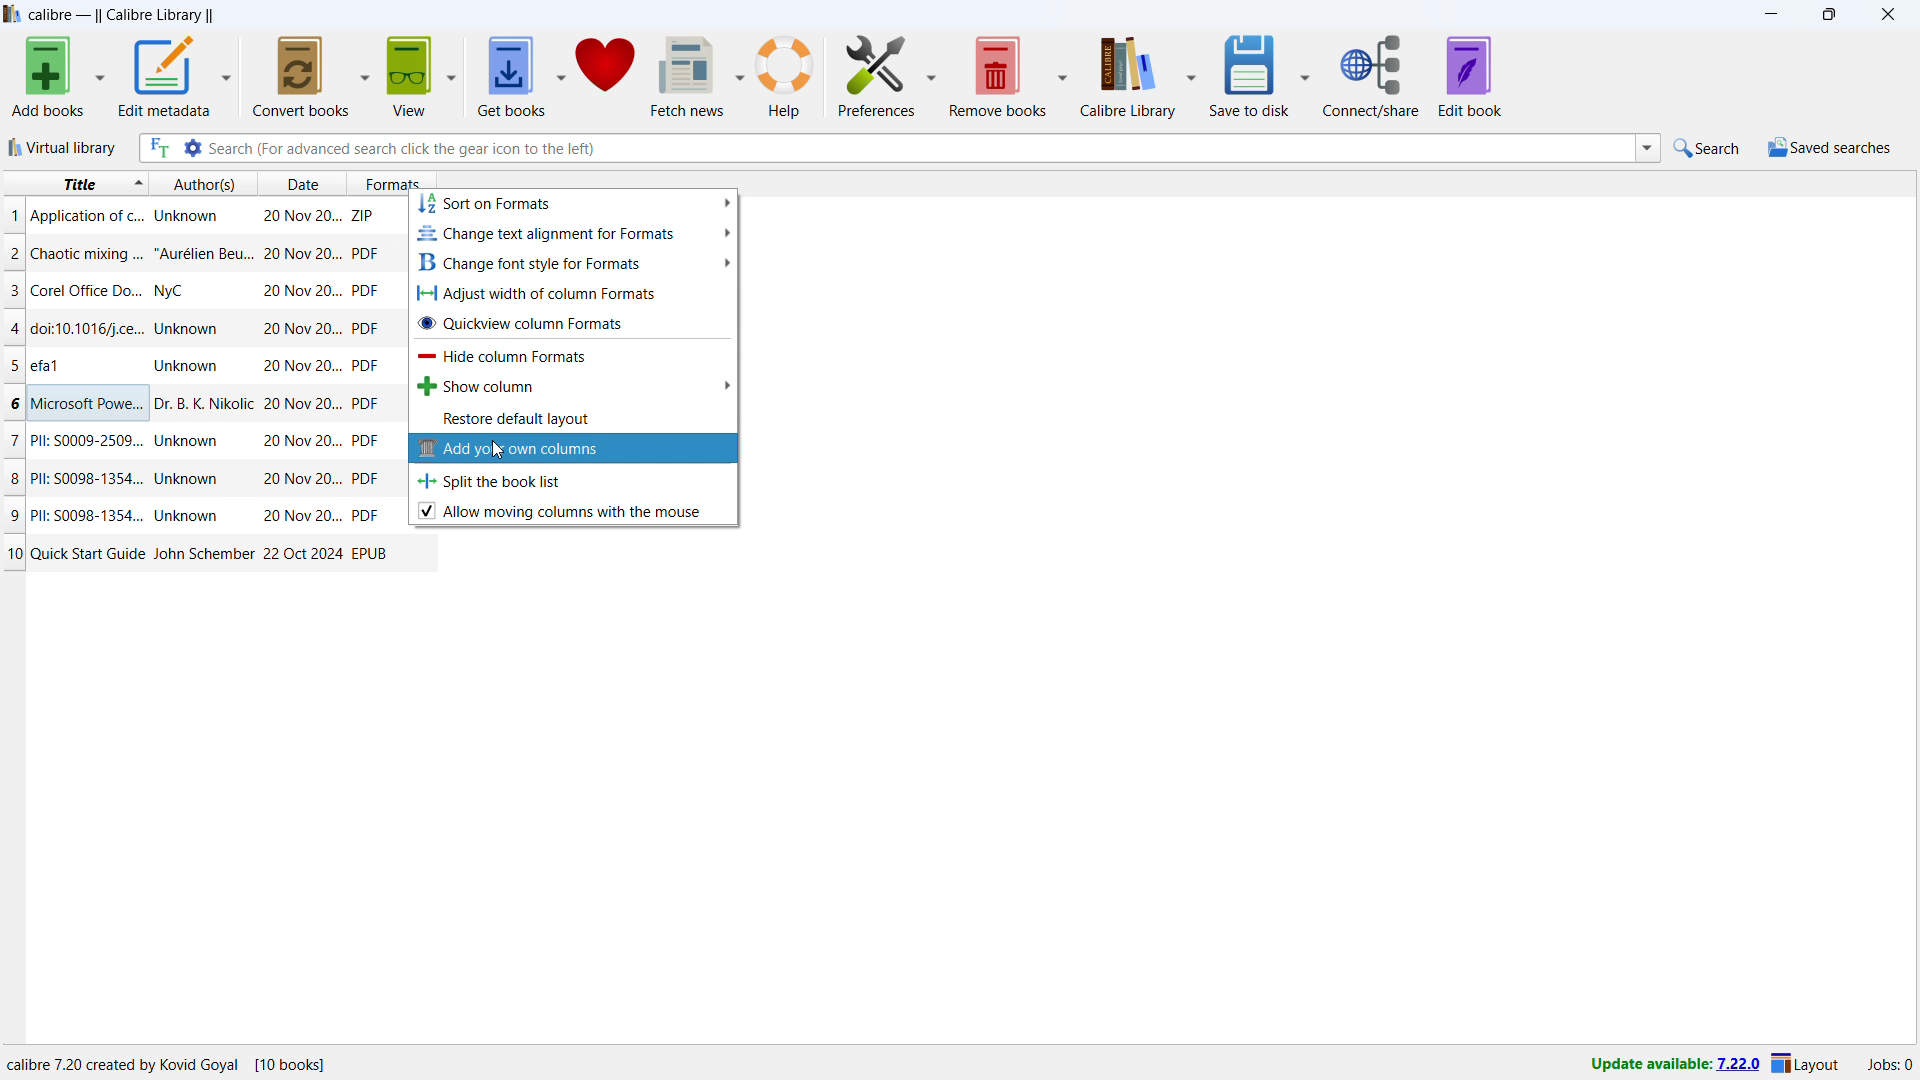 This screenshot has height=1080, width=1920. Describe the element at coordinates (300, 213) in the screenshot. I see `date` at that location.